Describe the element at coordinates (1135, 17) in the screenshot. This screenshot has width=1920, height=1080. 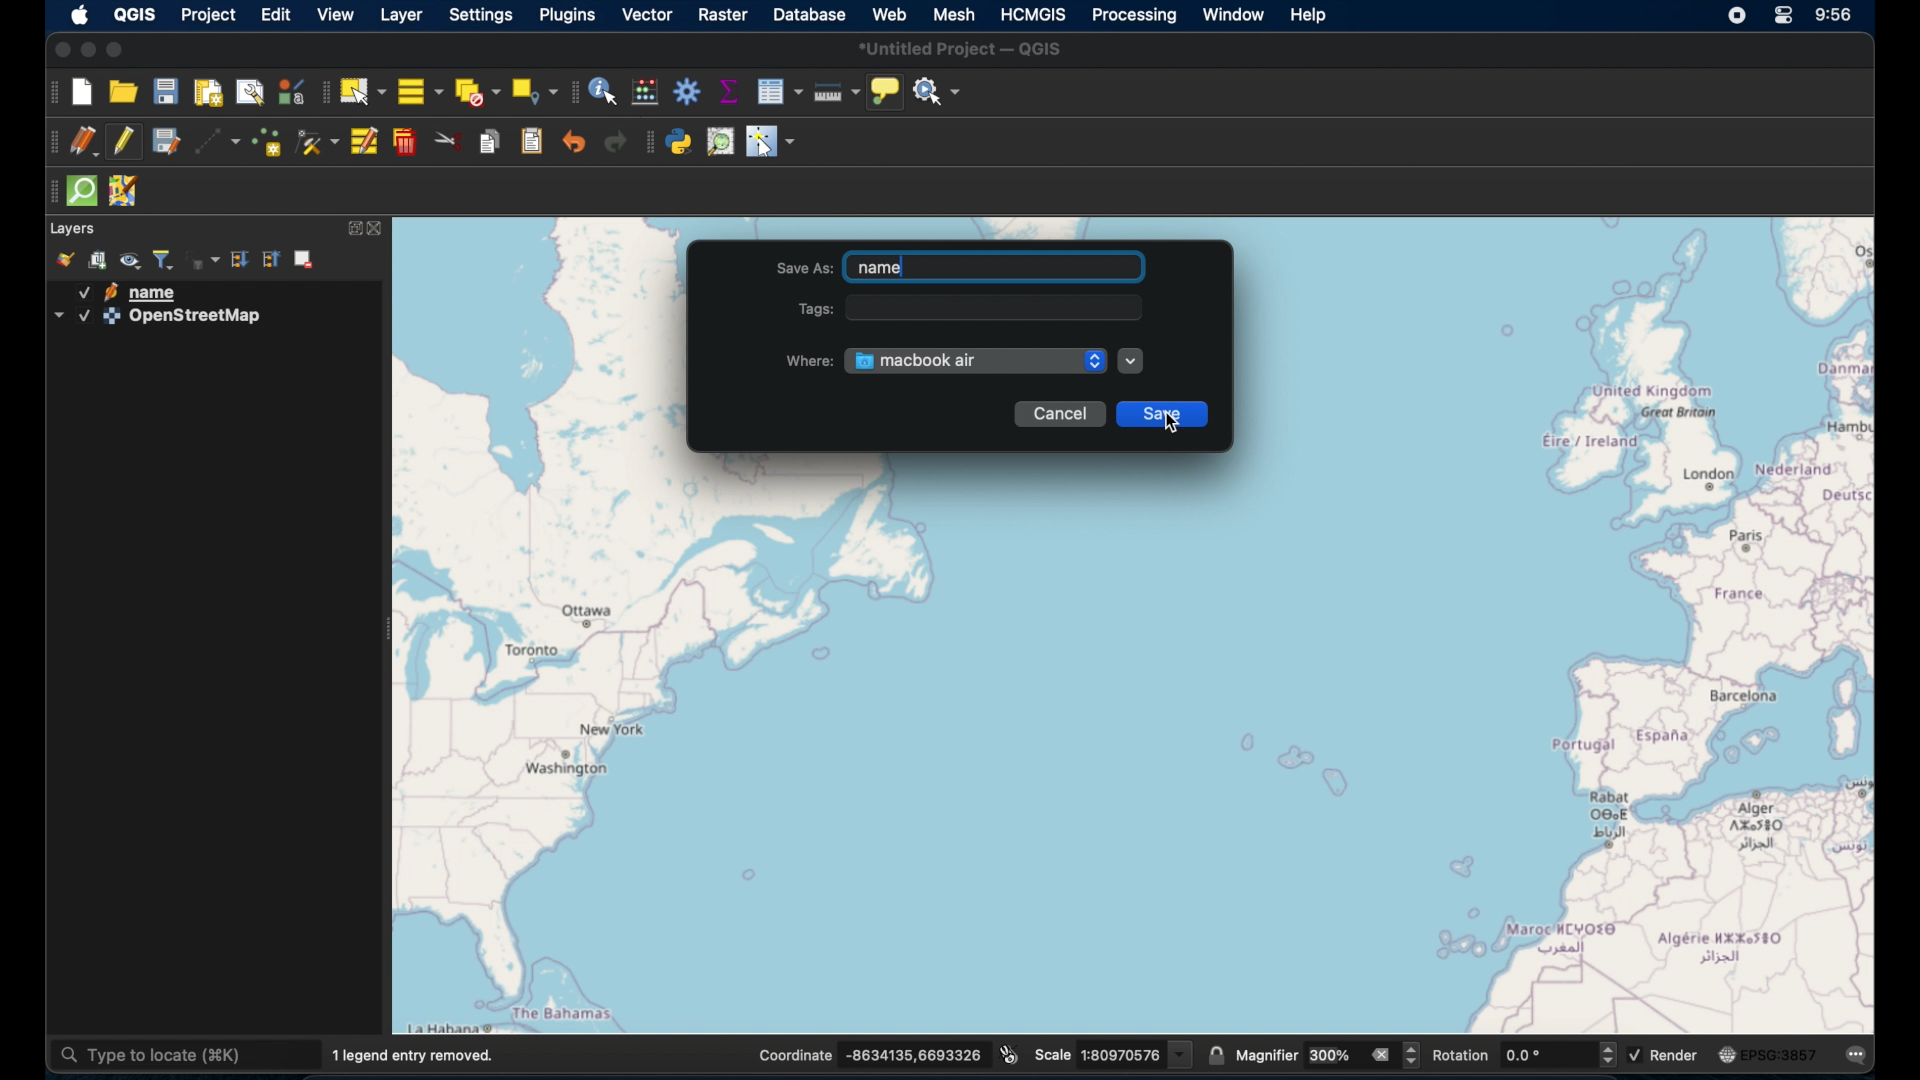
I see `processing` at that location.